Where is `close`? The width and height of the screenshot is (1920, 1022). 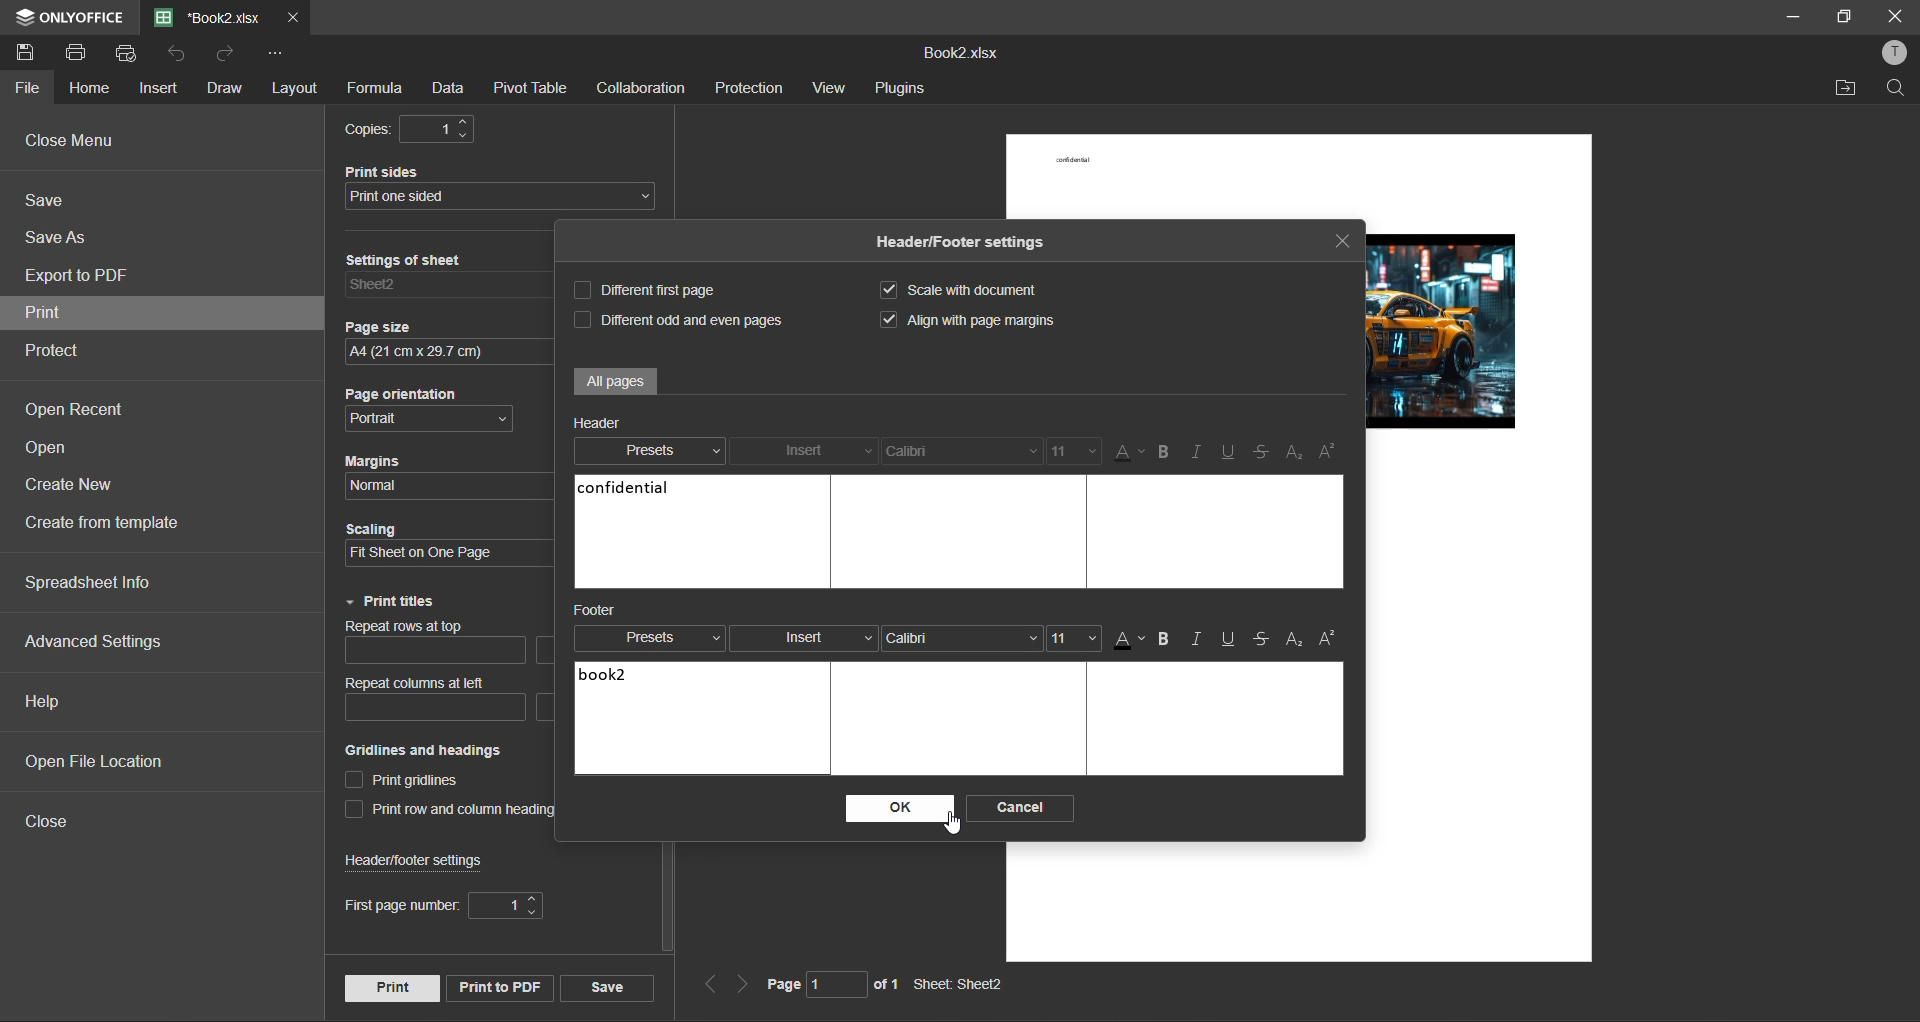 close is located at coordinates (1894, 16).